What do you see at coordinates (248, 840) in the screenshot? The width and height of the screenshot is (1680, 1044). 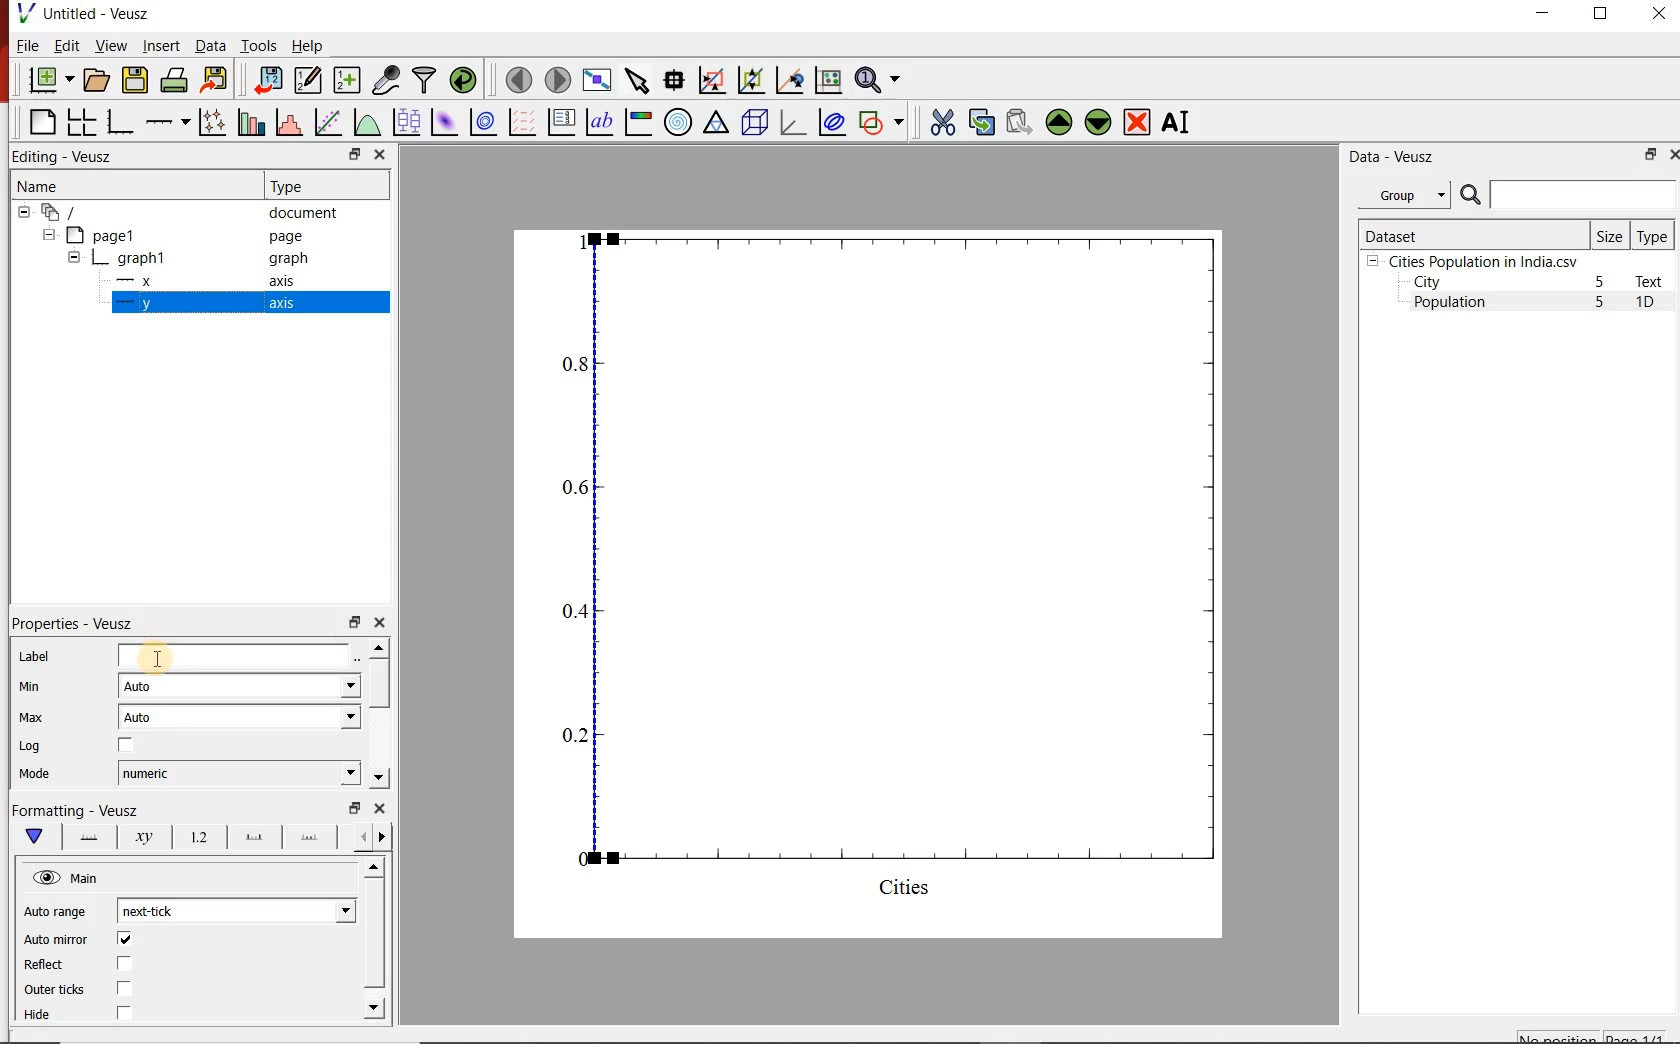 I see `Major ticks` at bounding box center [248, 840].